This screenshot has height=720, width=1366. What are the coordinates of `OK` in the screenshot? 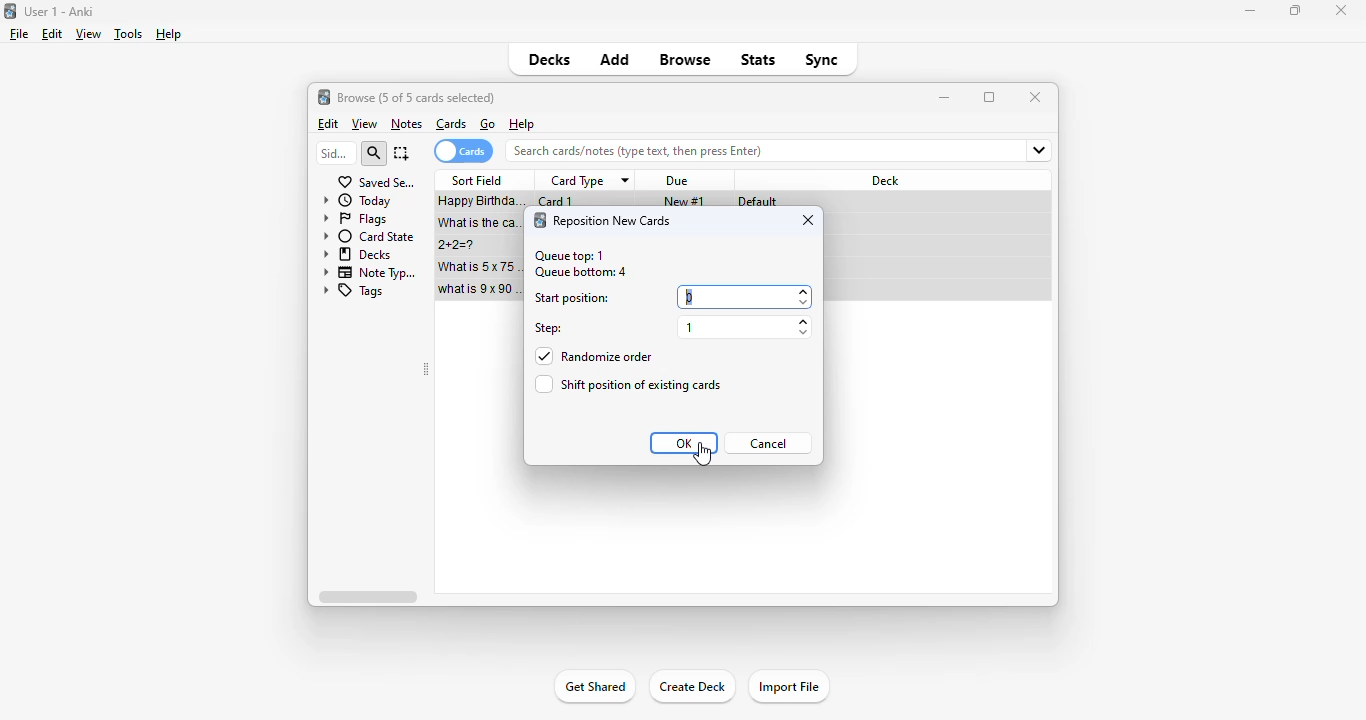 It's located at (684, 442).